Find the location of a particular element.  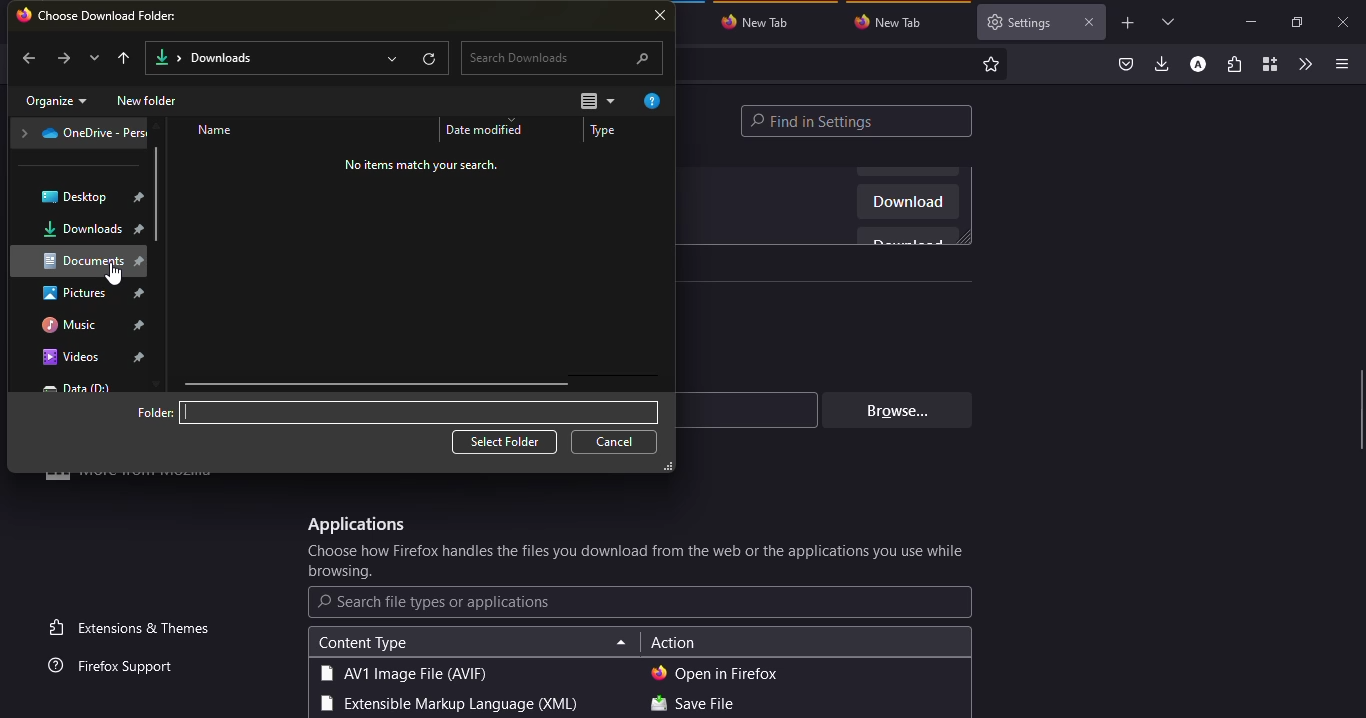

drag to is located at coordinates (1361, 411).